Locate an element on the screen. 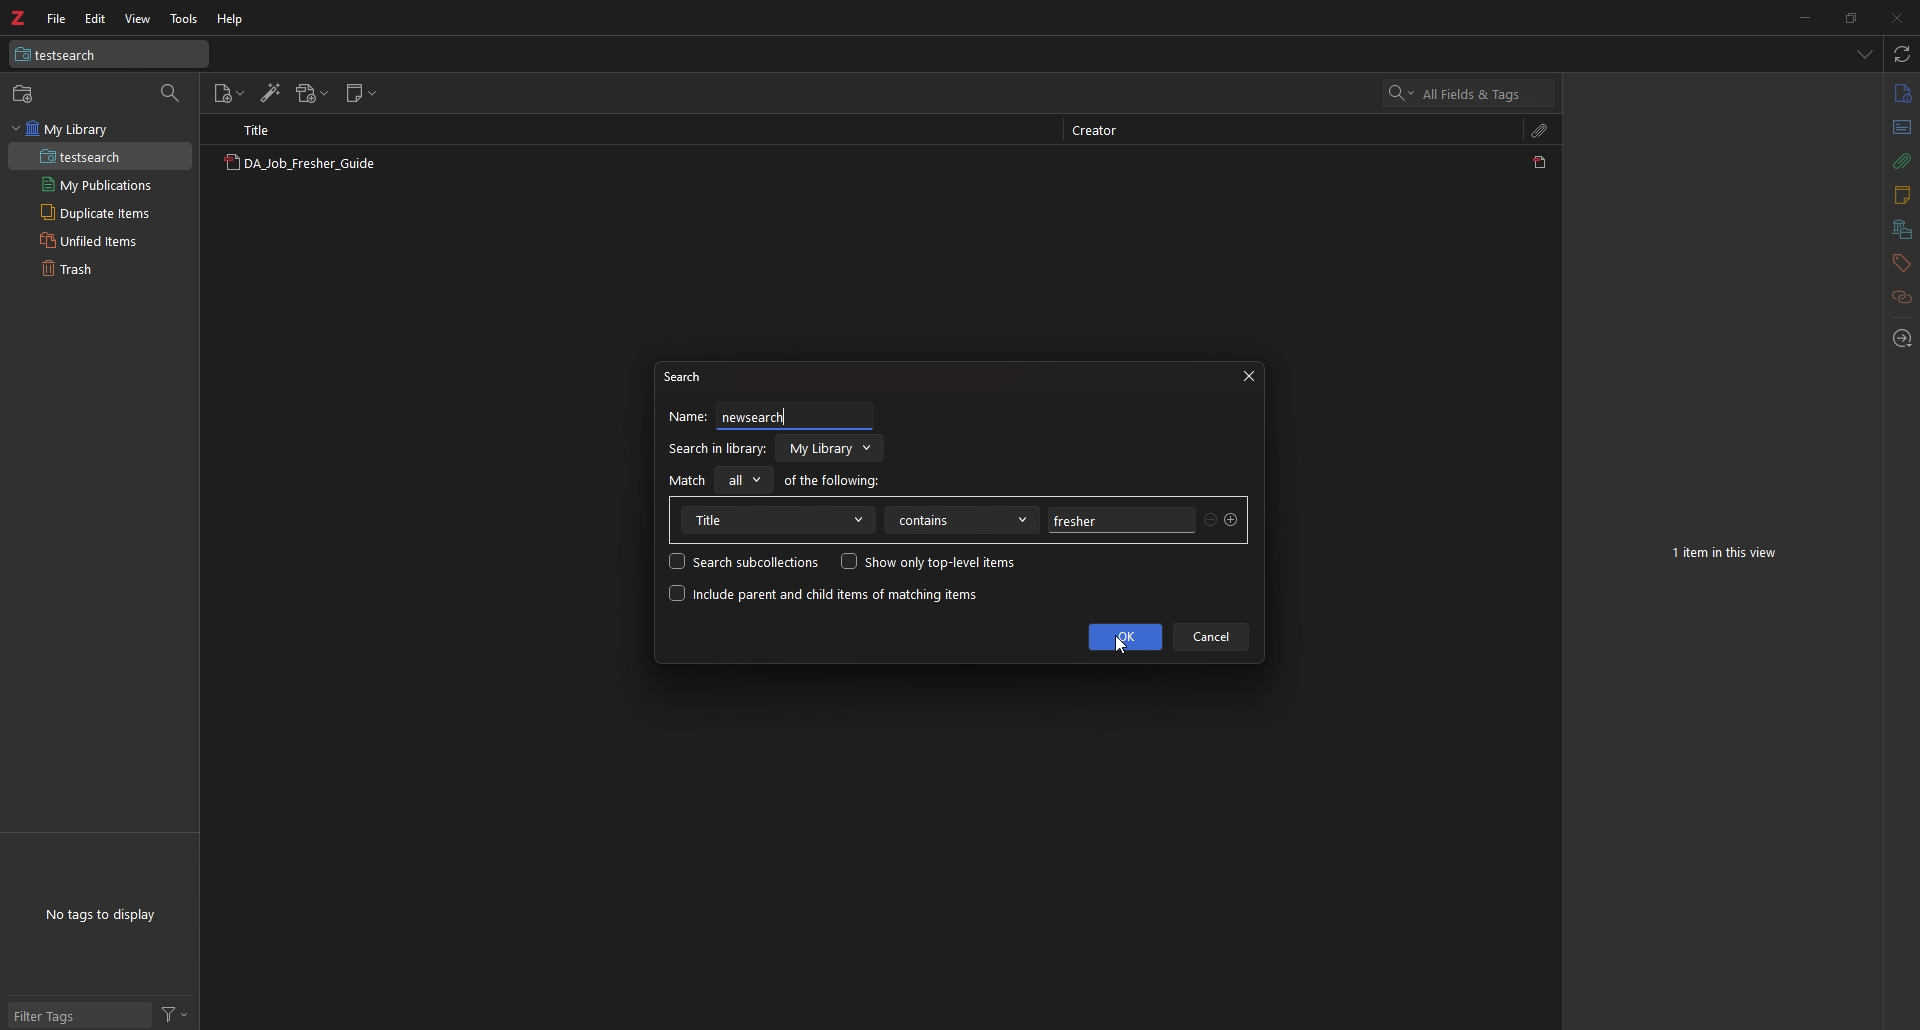 This screenshot has height=1030, width=1920. help is located at coordinates (231, 20).